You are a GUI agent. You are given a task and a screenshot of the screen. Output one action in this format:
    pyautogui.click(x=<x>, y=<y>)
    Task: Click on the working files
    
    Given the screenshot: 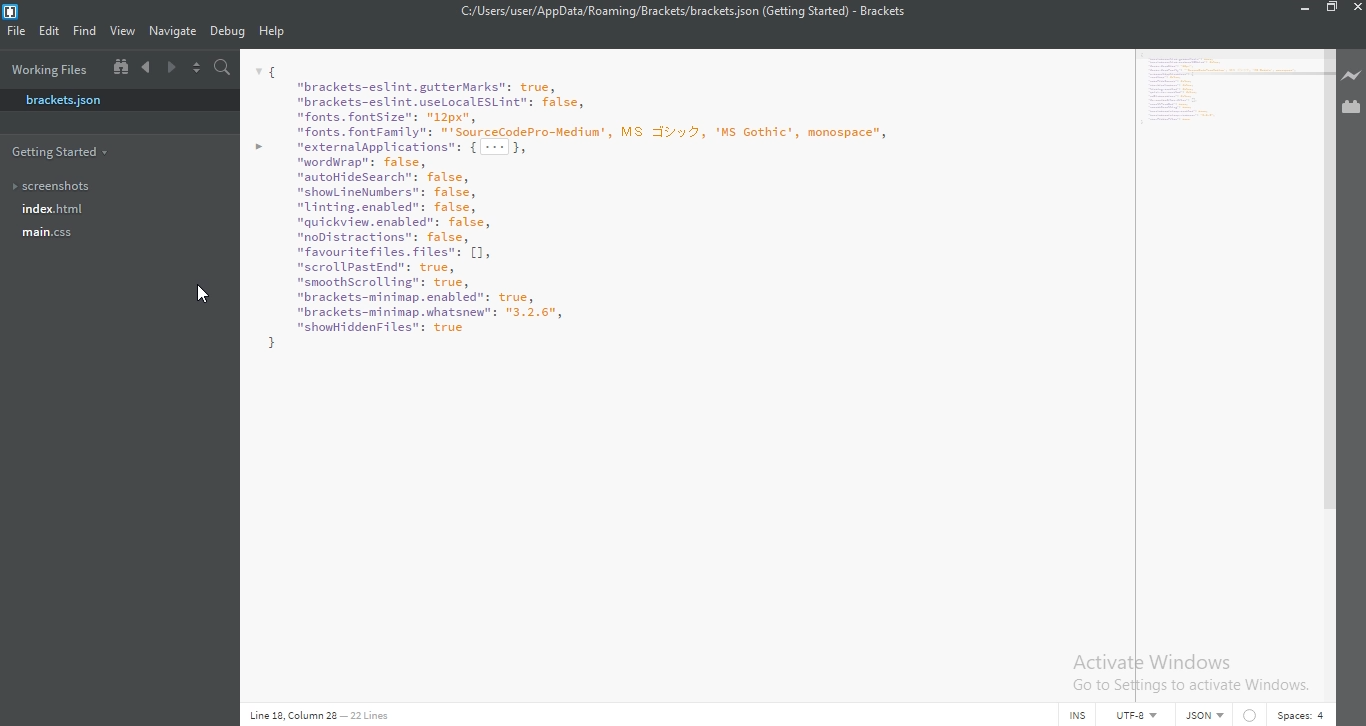 What is the action you would take?
    pyautogui.click(x=50, y=70)
    